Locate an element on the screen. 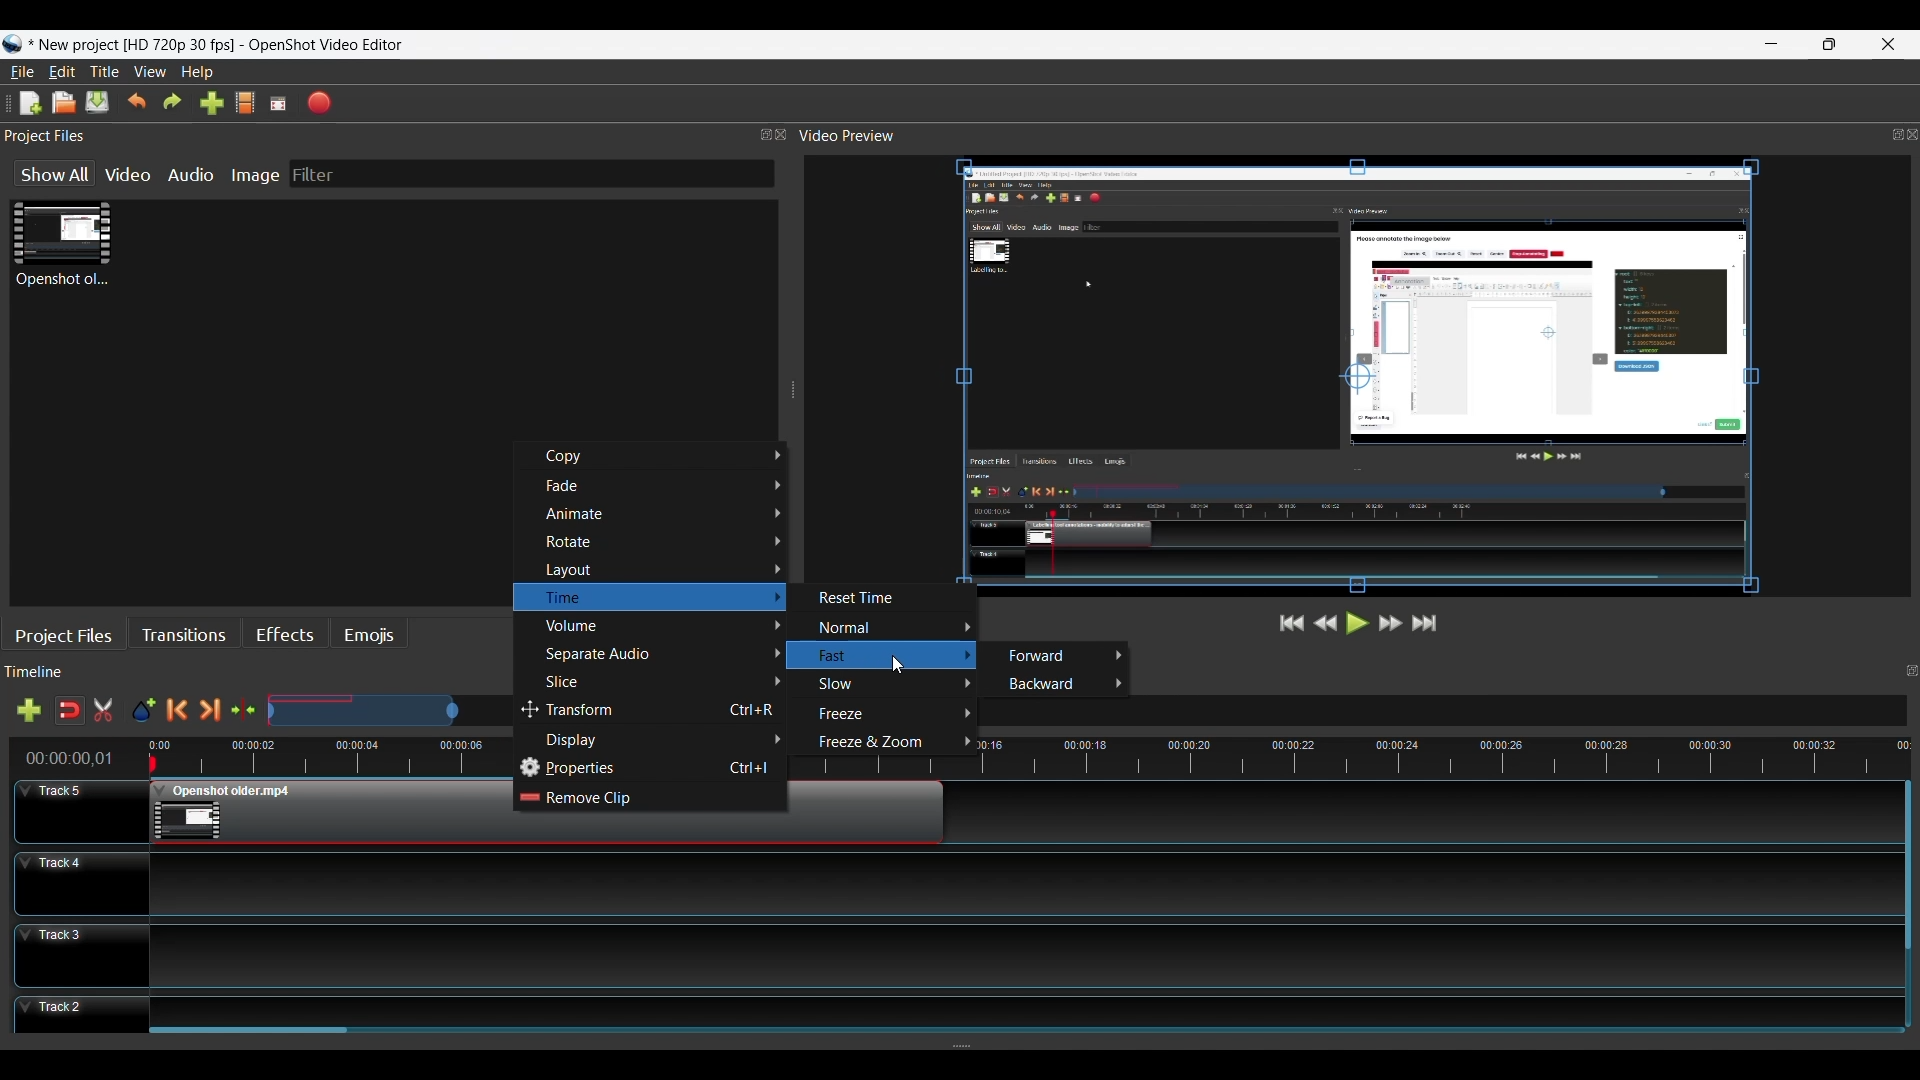 The image size is (1920, 1080). Jump to the End is located at coordinates (1426, 624).